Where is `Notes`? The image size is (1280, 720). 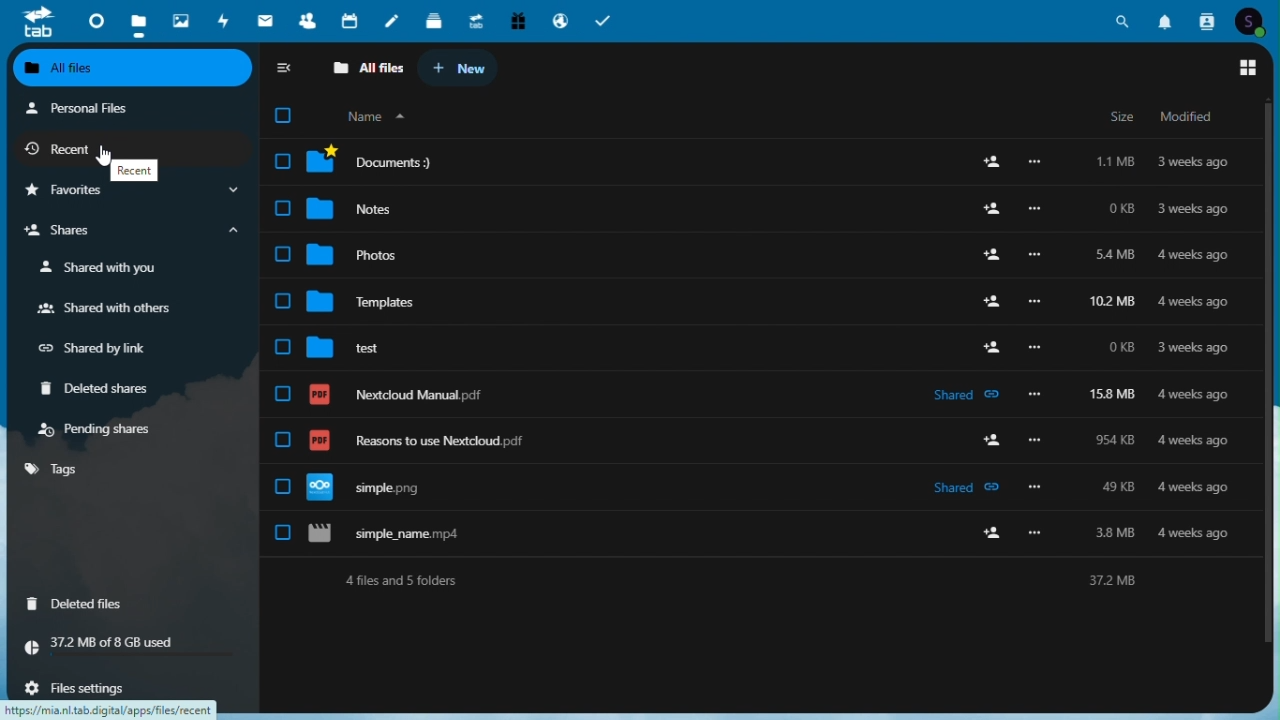
Notes is located at coordinates (757, 207).